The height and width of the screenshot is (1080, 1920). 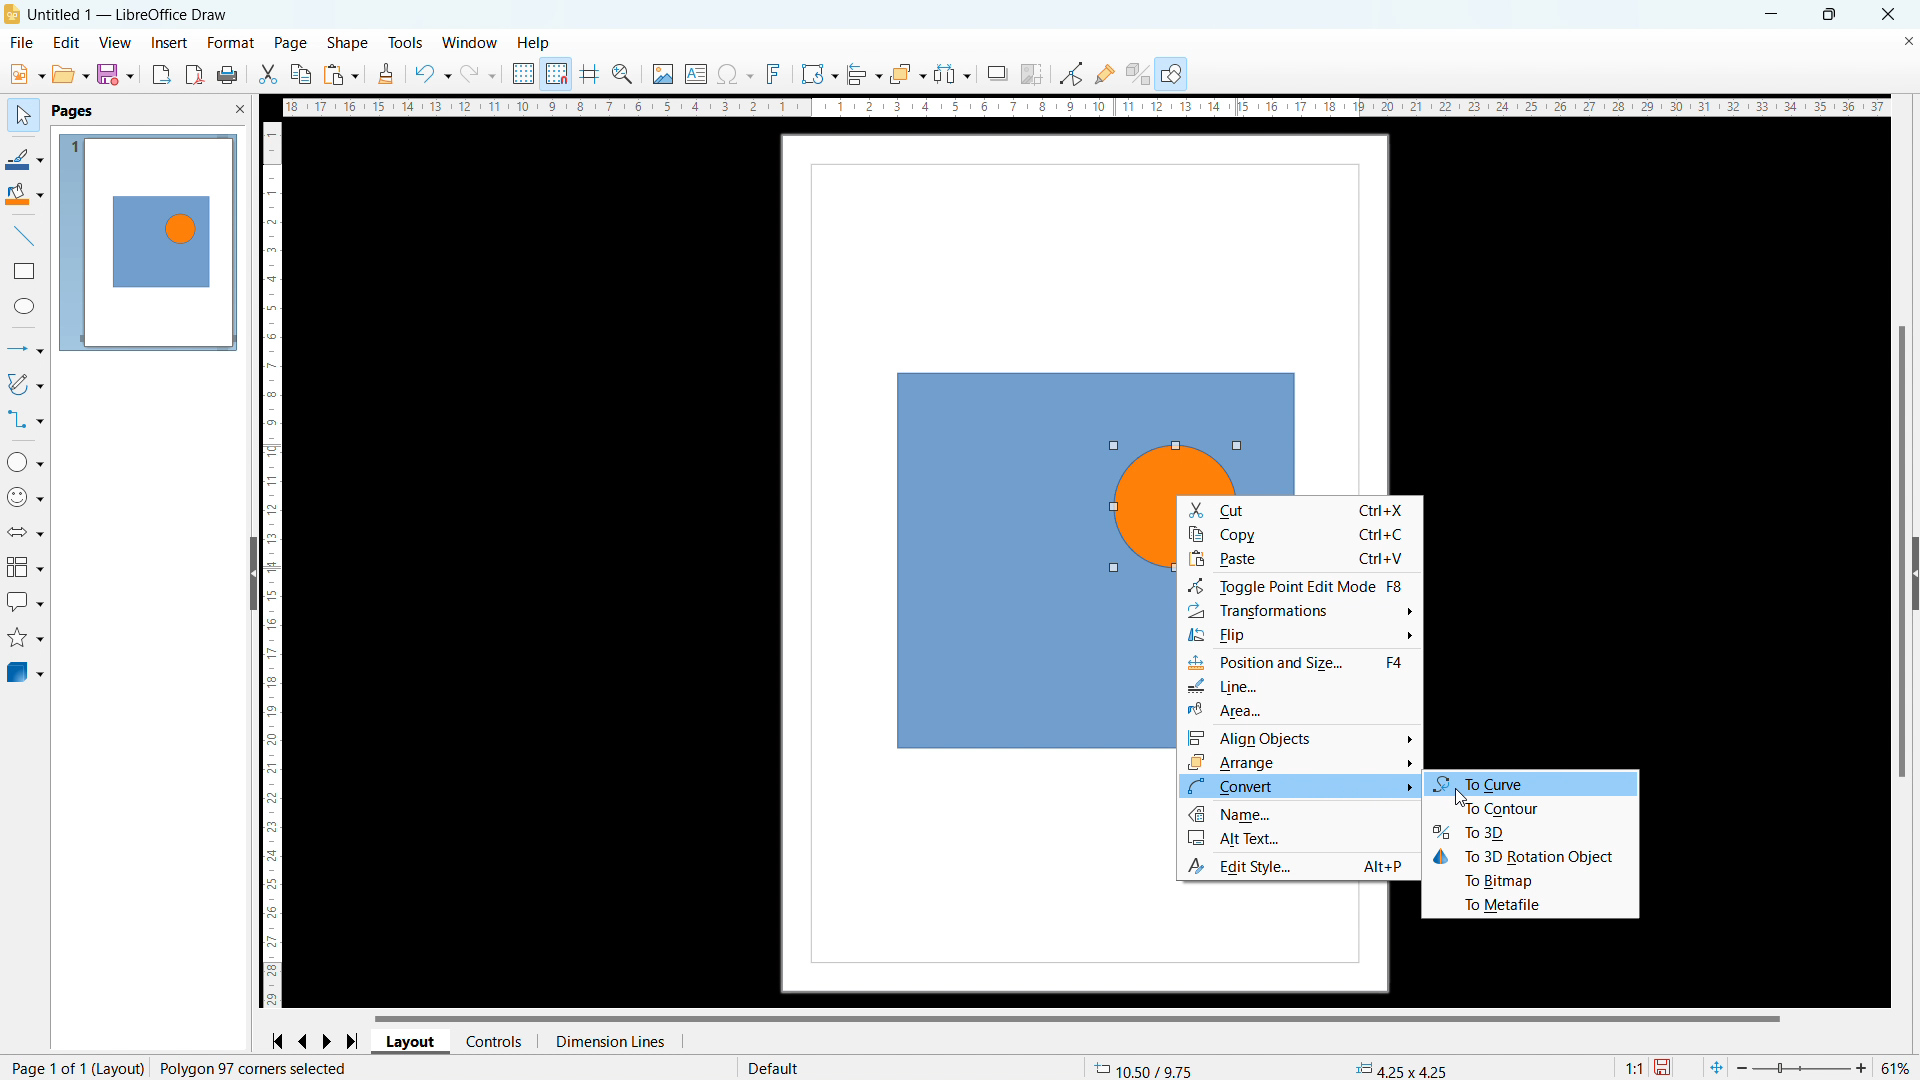 What do you see at coordinates (1527, 809) in the screenshot?
I see `to contour` at bounding box center [1527, 809].